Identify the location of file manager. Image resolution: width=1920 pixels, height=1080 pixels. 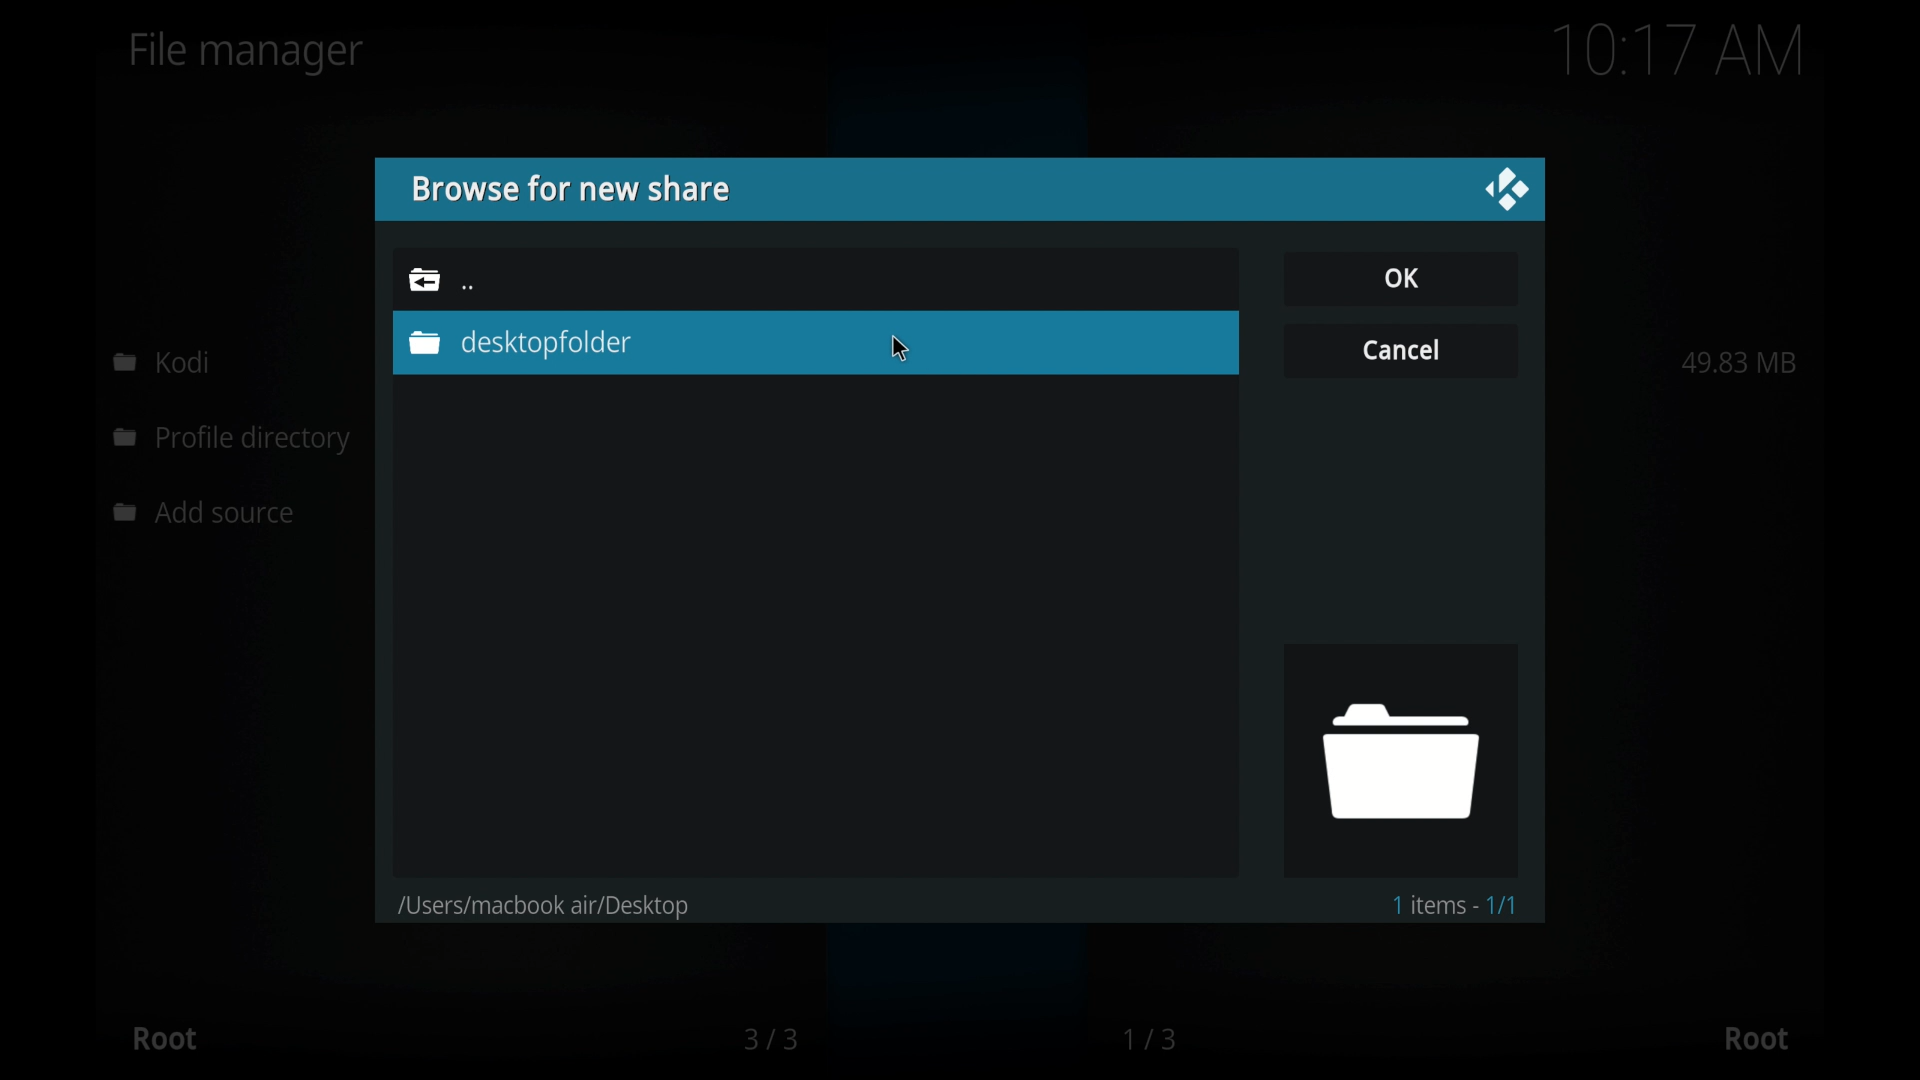
(247, 53).